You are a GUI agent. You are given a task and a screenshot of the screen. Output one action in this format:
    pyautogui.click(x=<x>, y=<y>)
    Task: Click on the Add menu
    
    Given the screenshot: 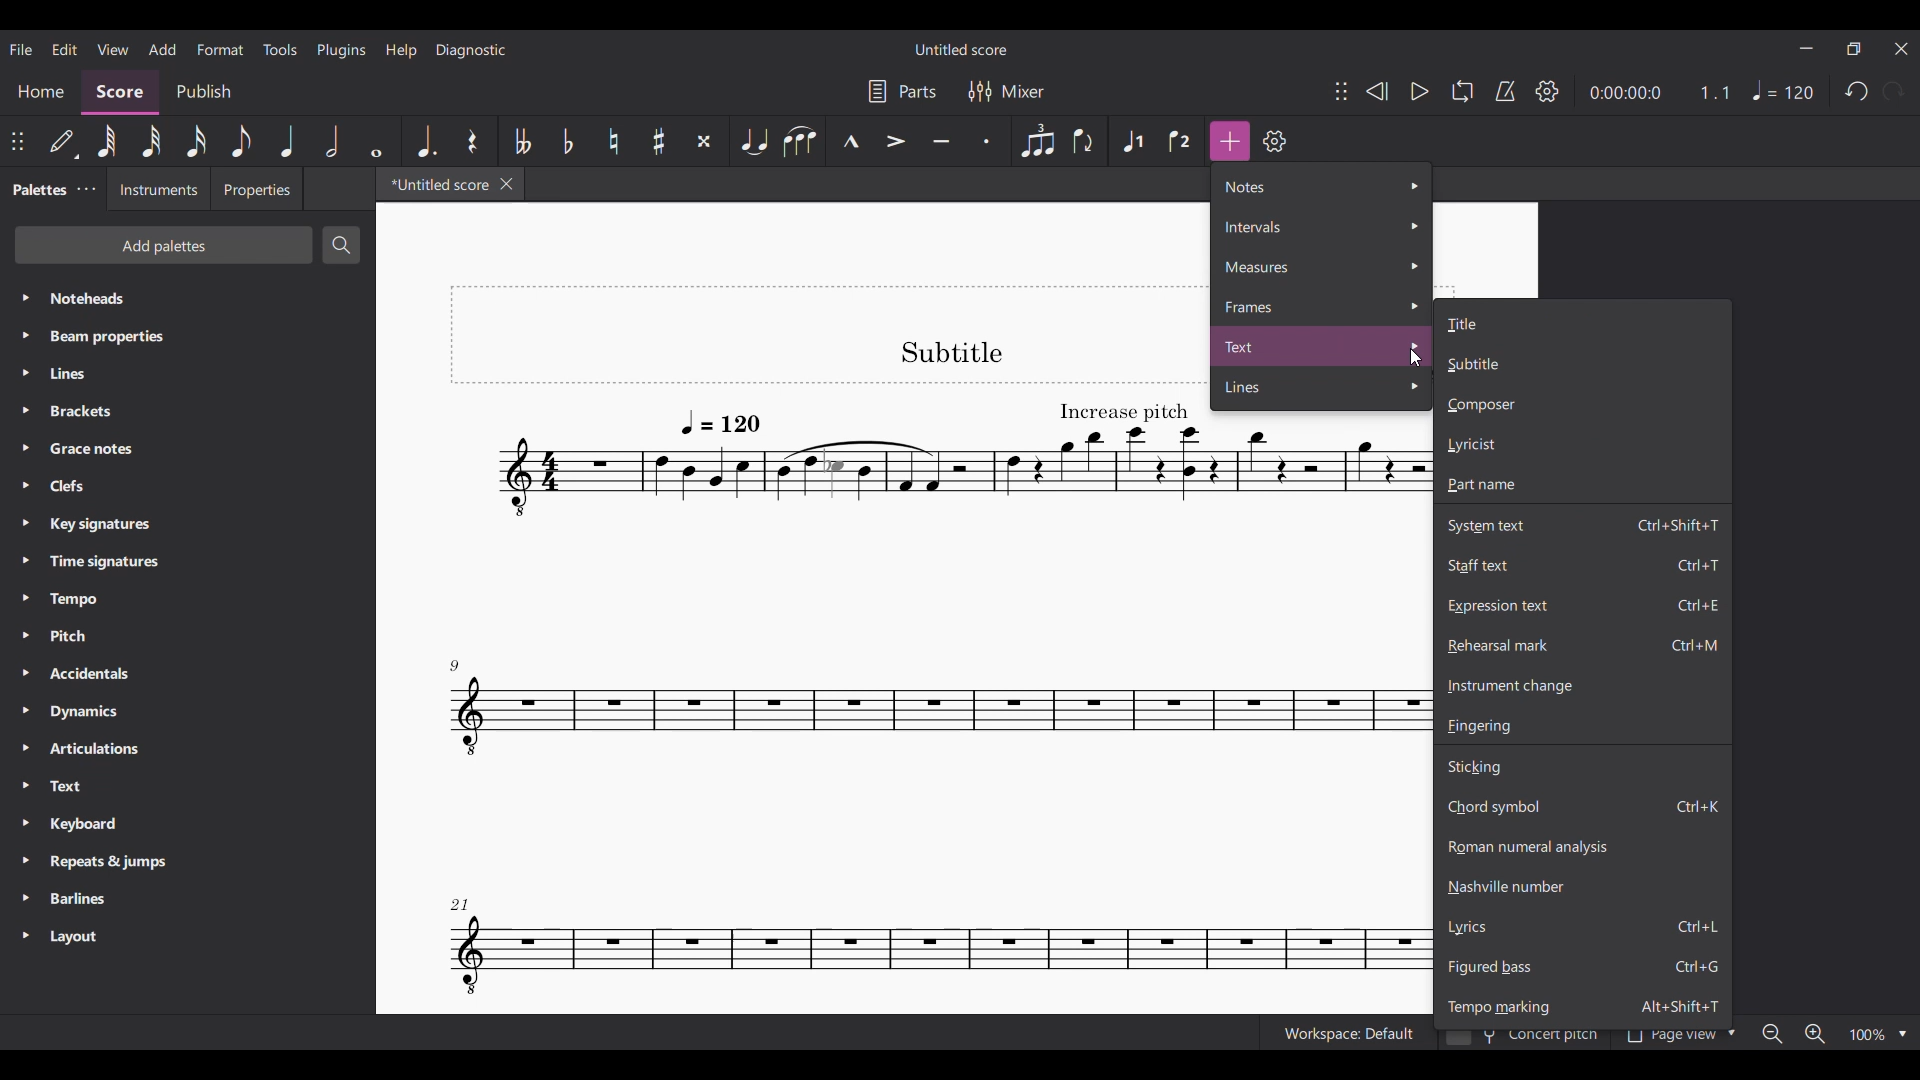 What is the action you would take?
    pyautogui.click(x=162, y=49)
    